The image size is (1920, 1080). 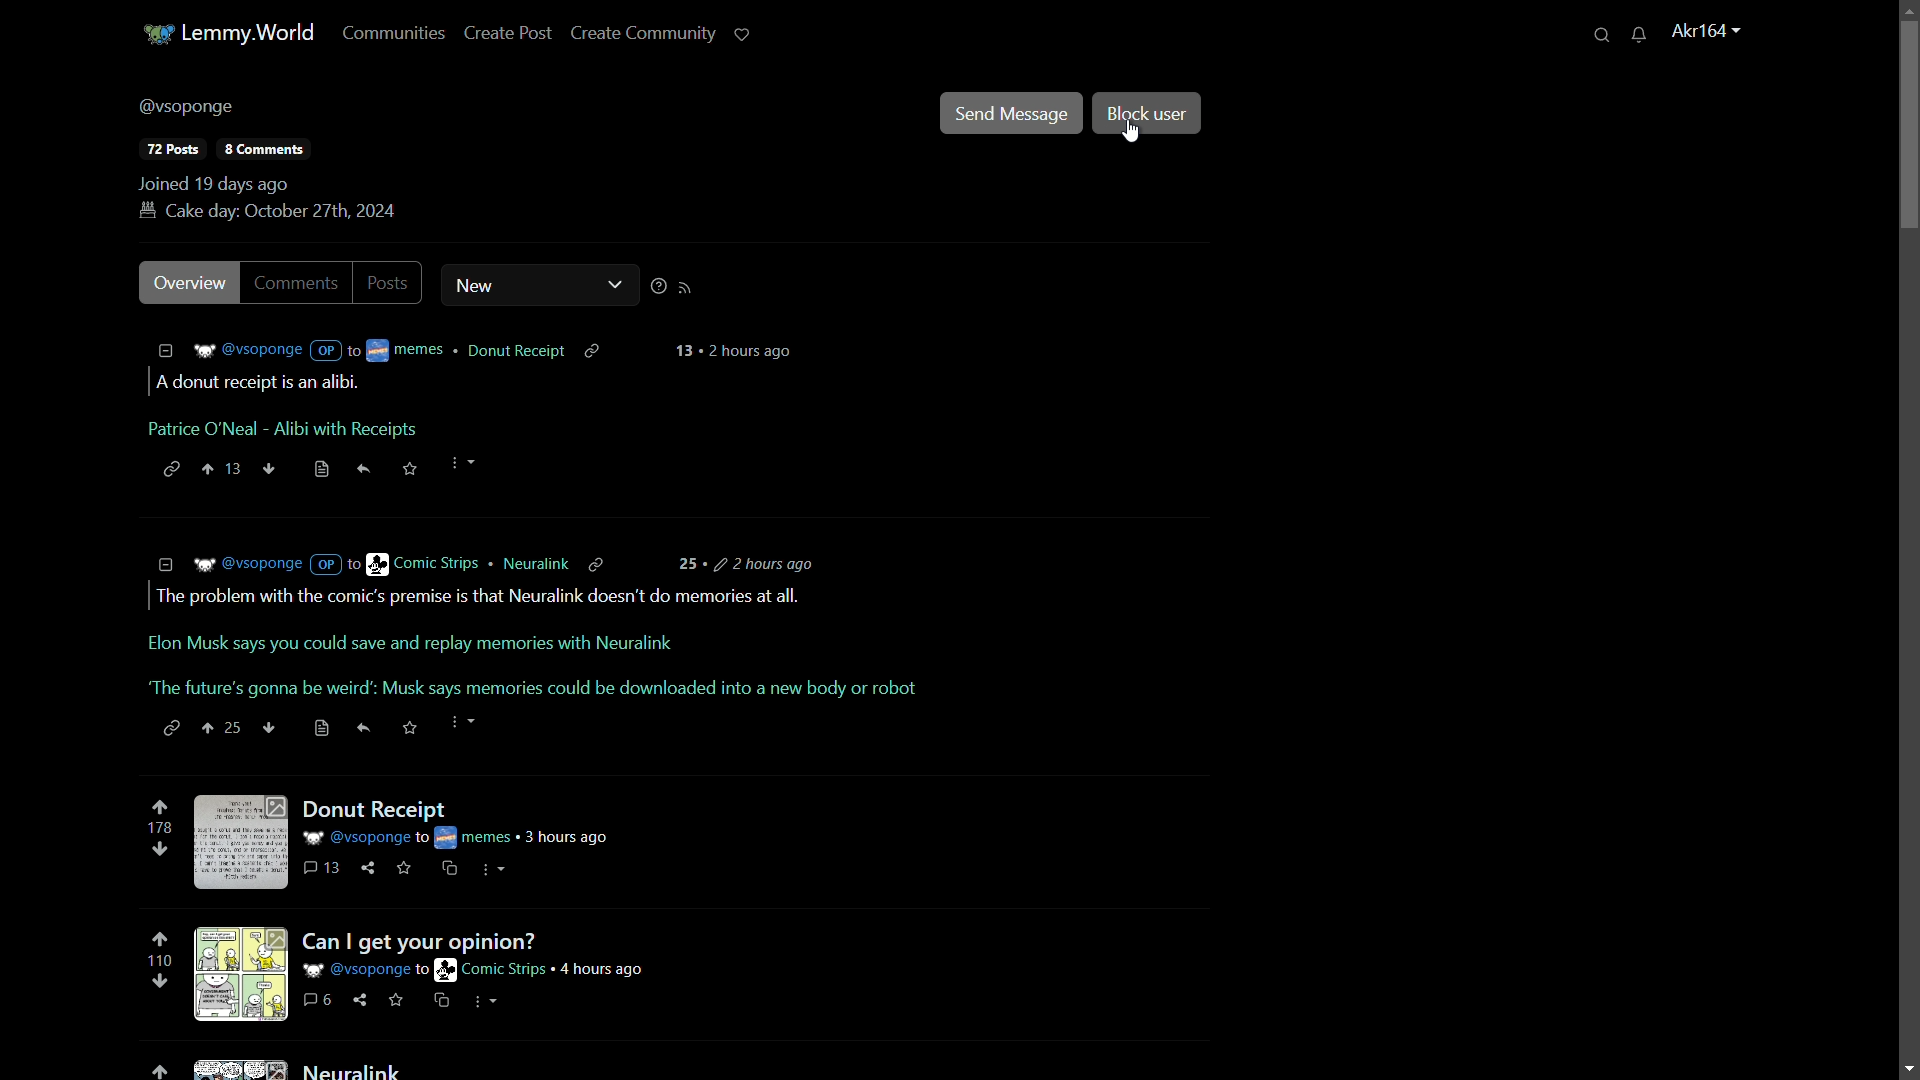 I want to click on downvote, so click(x=159, y=980).